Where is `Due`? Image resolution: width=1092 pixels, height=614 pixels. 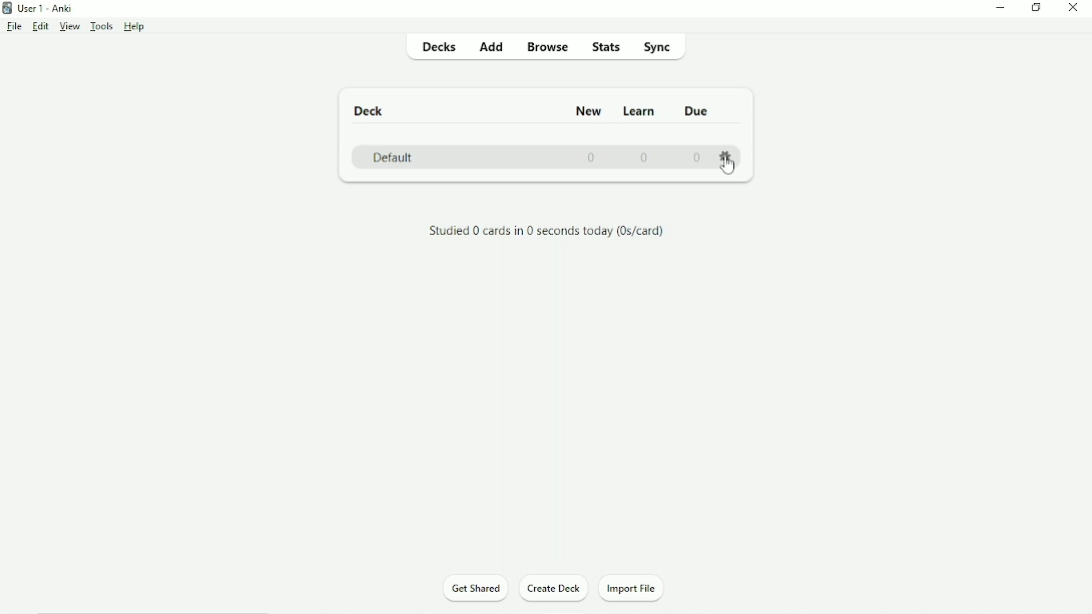 Due is located at coordinates (697, 109).